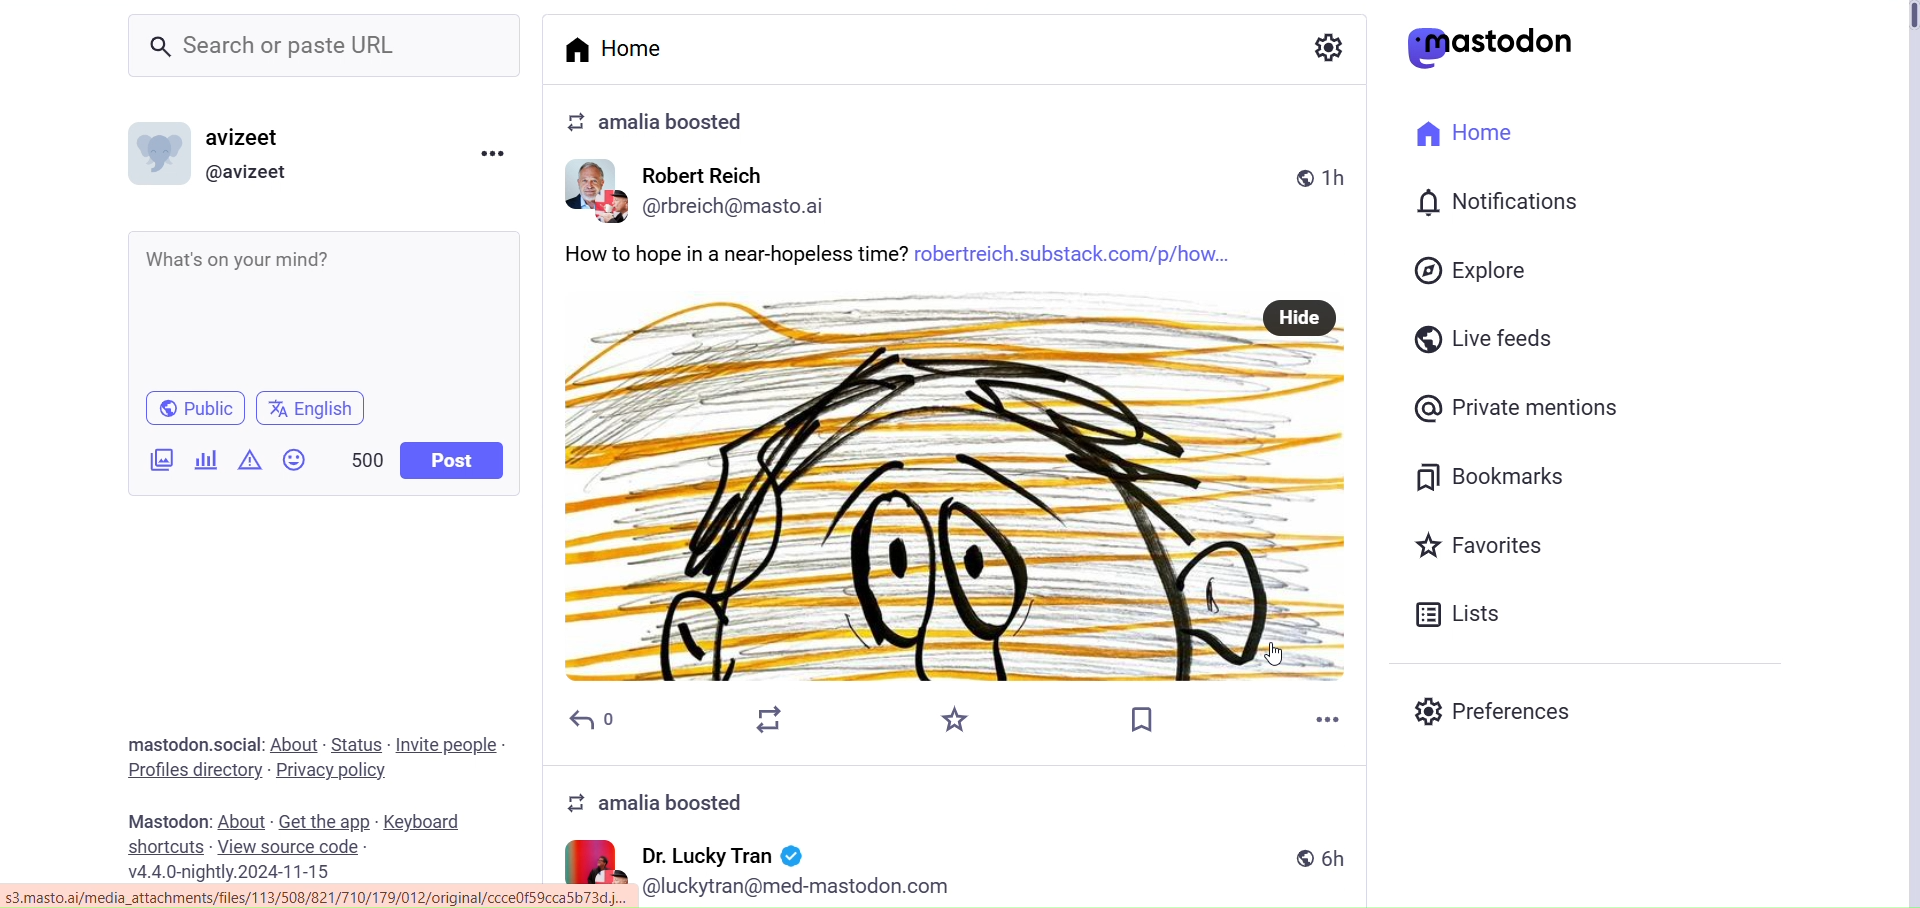 The width and height of the screenshot is (1920, 908). What do you see at coordinates (448, 743) in the screenshot?
I see `Invite People` at bounding box center [448, 743].